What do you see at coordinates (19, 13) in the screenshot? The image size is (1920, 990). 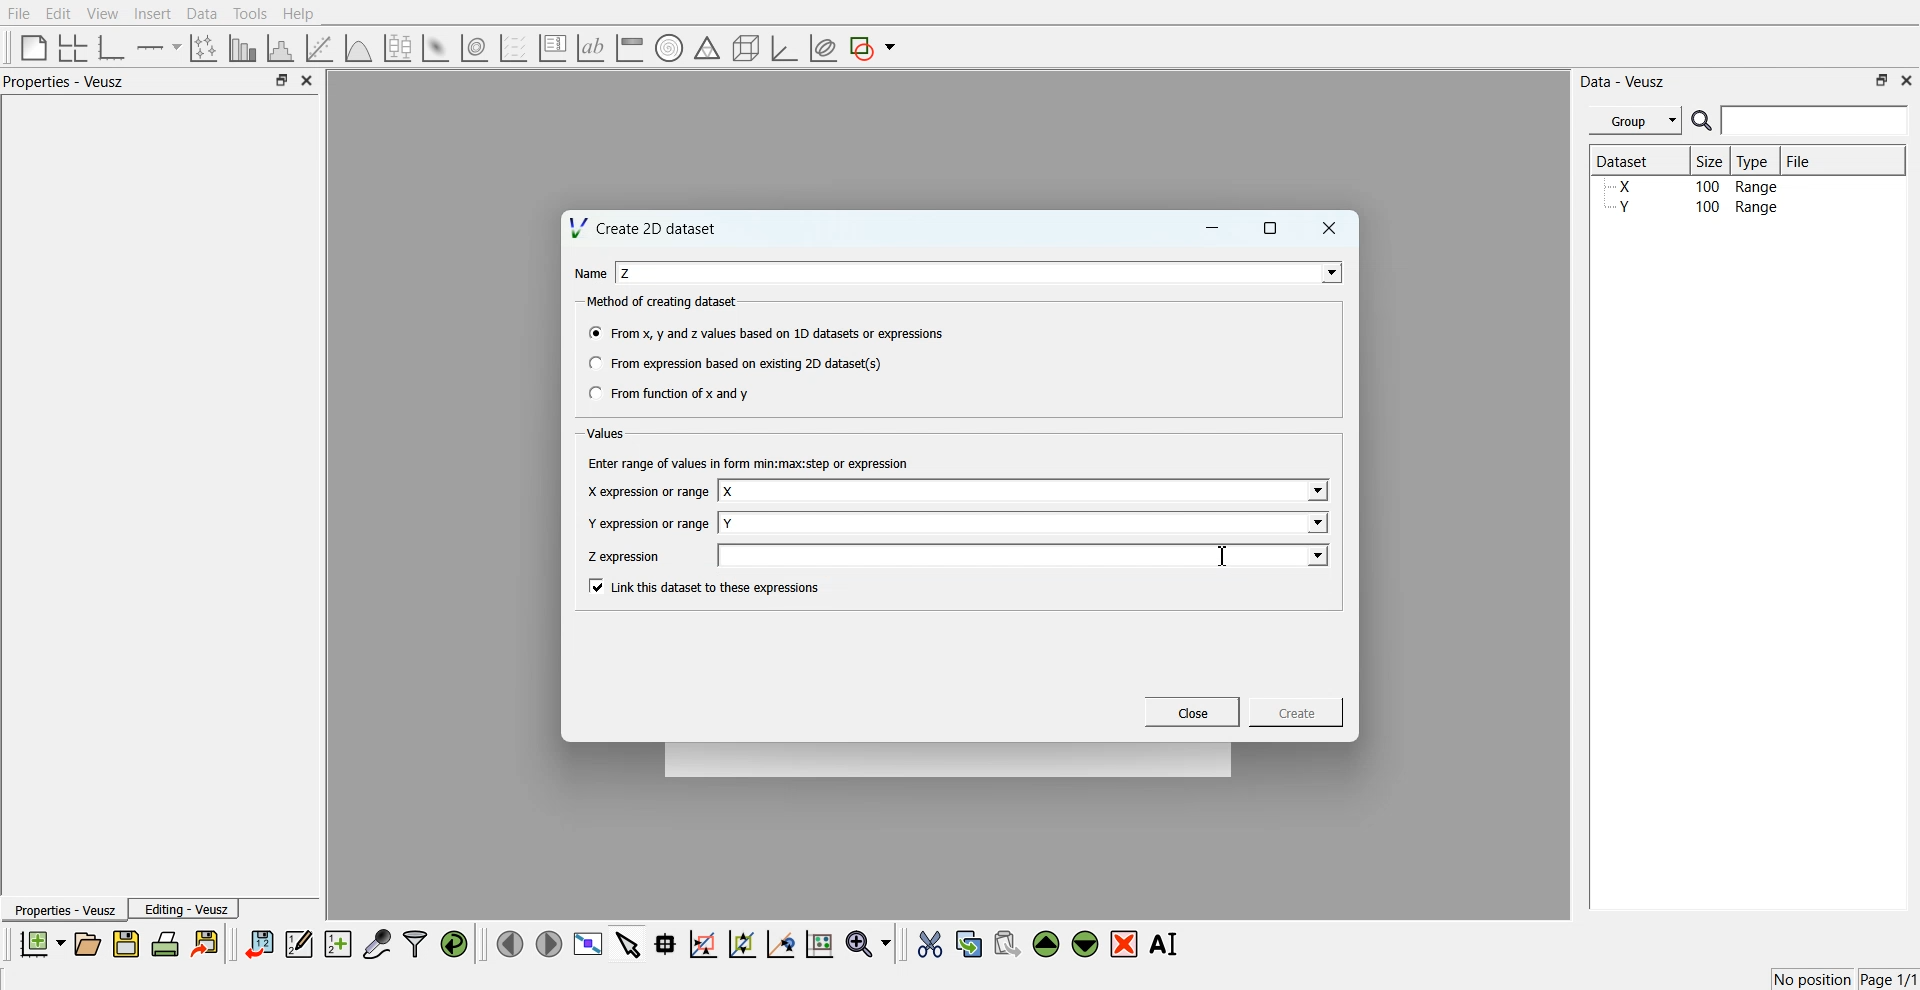 I see `File` at bounding box center [19, 13].